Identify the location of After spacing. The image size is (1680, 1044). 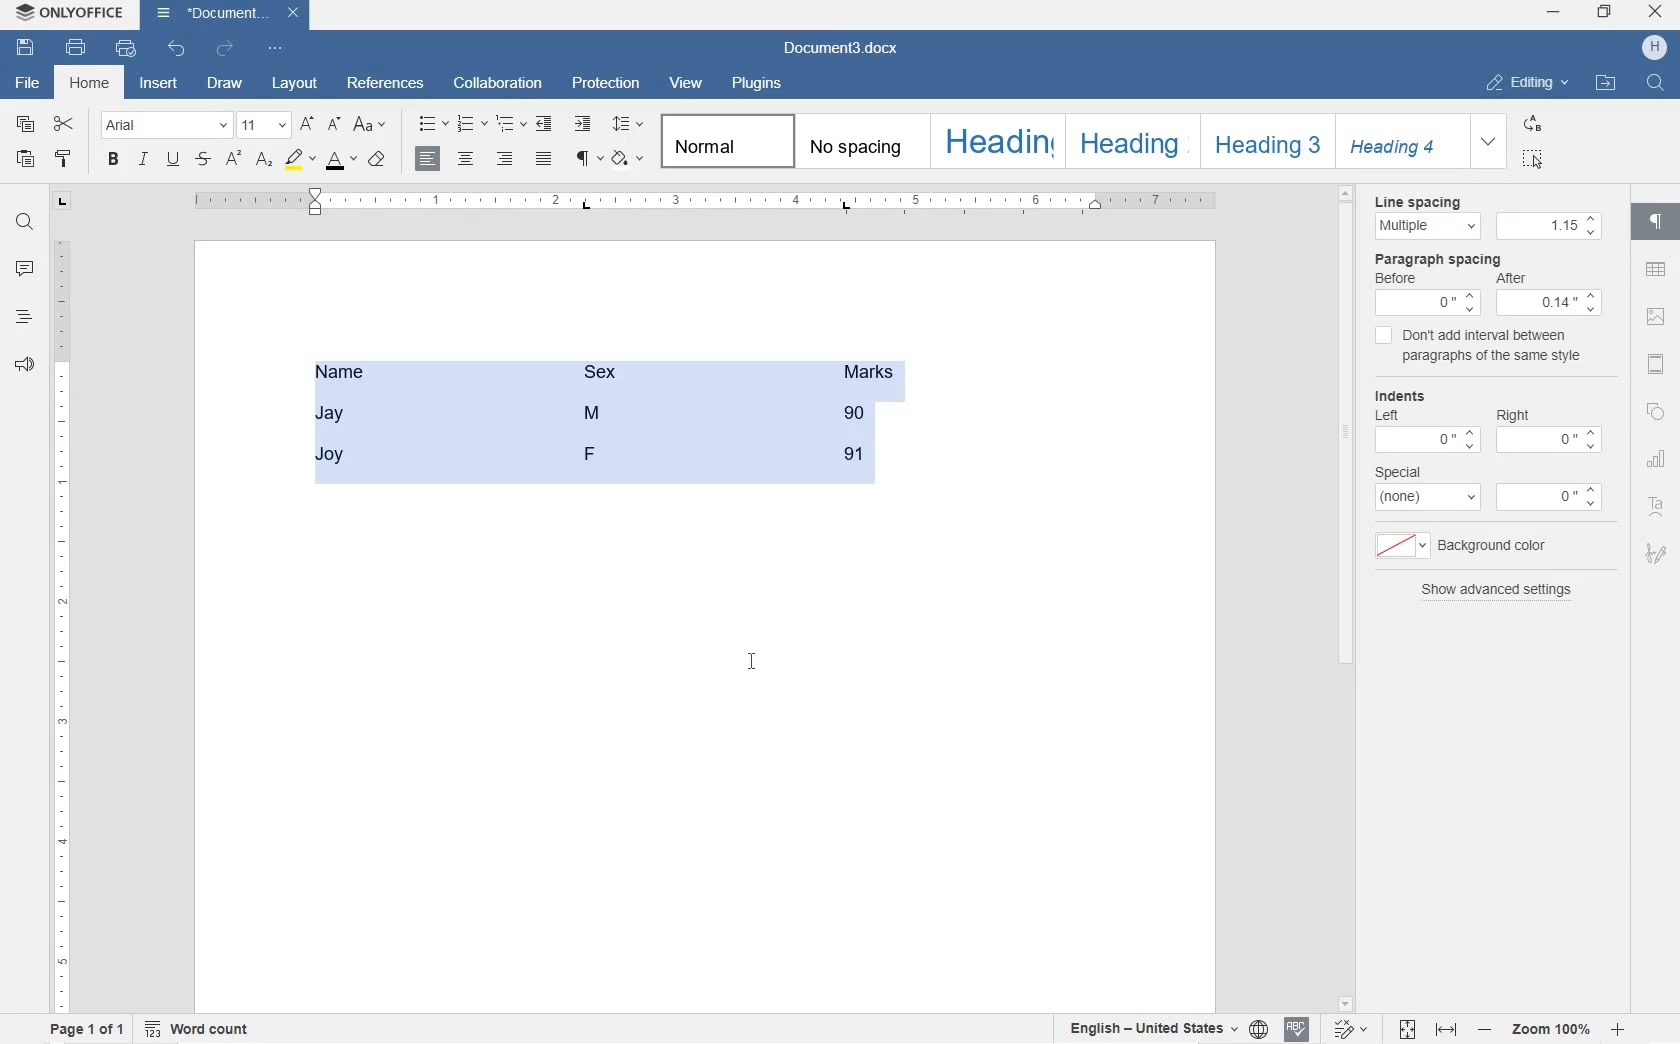
(1546, 294).